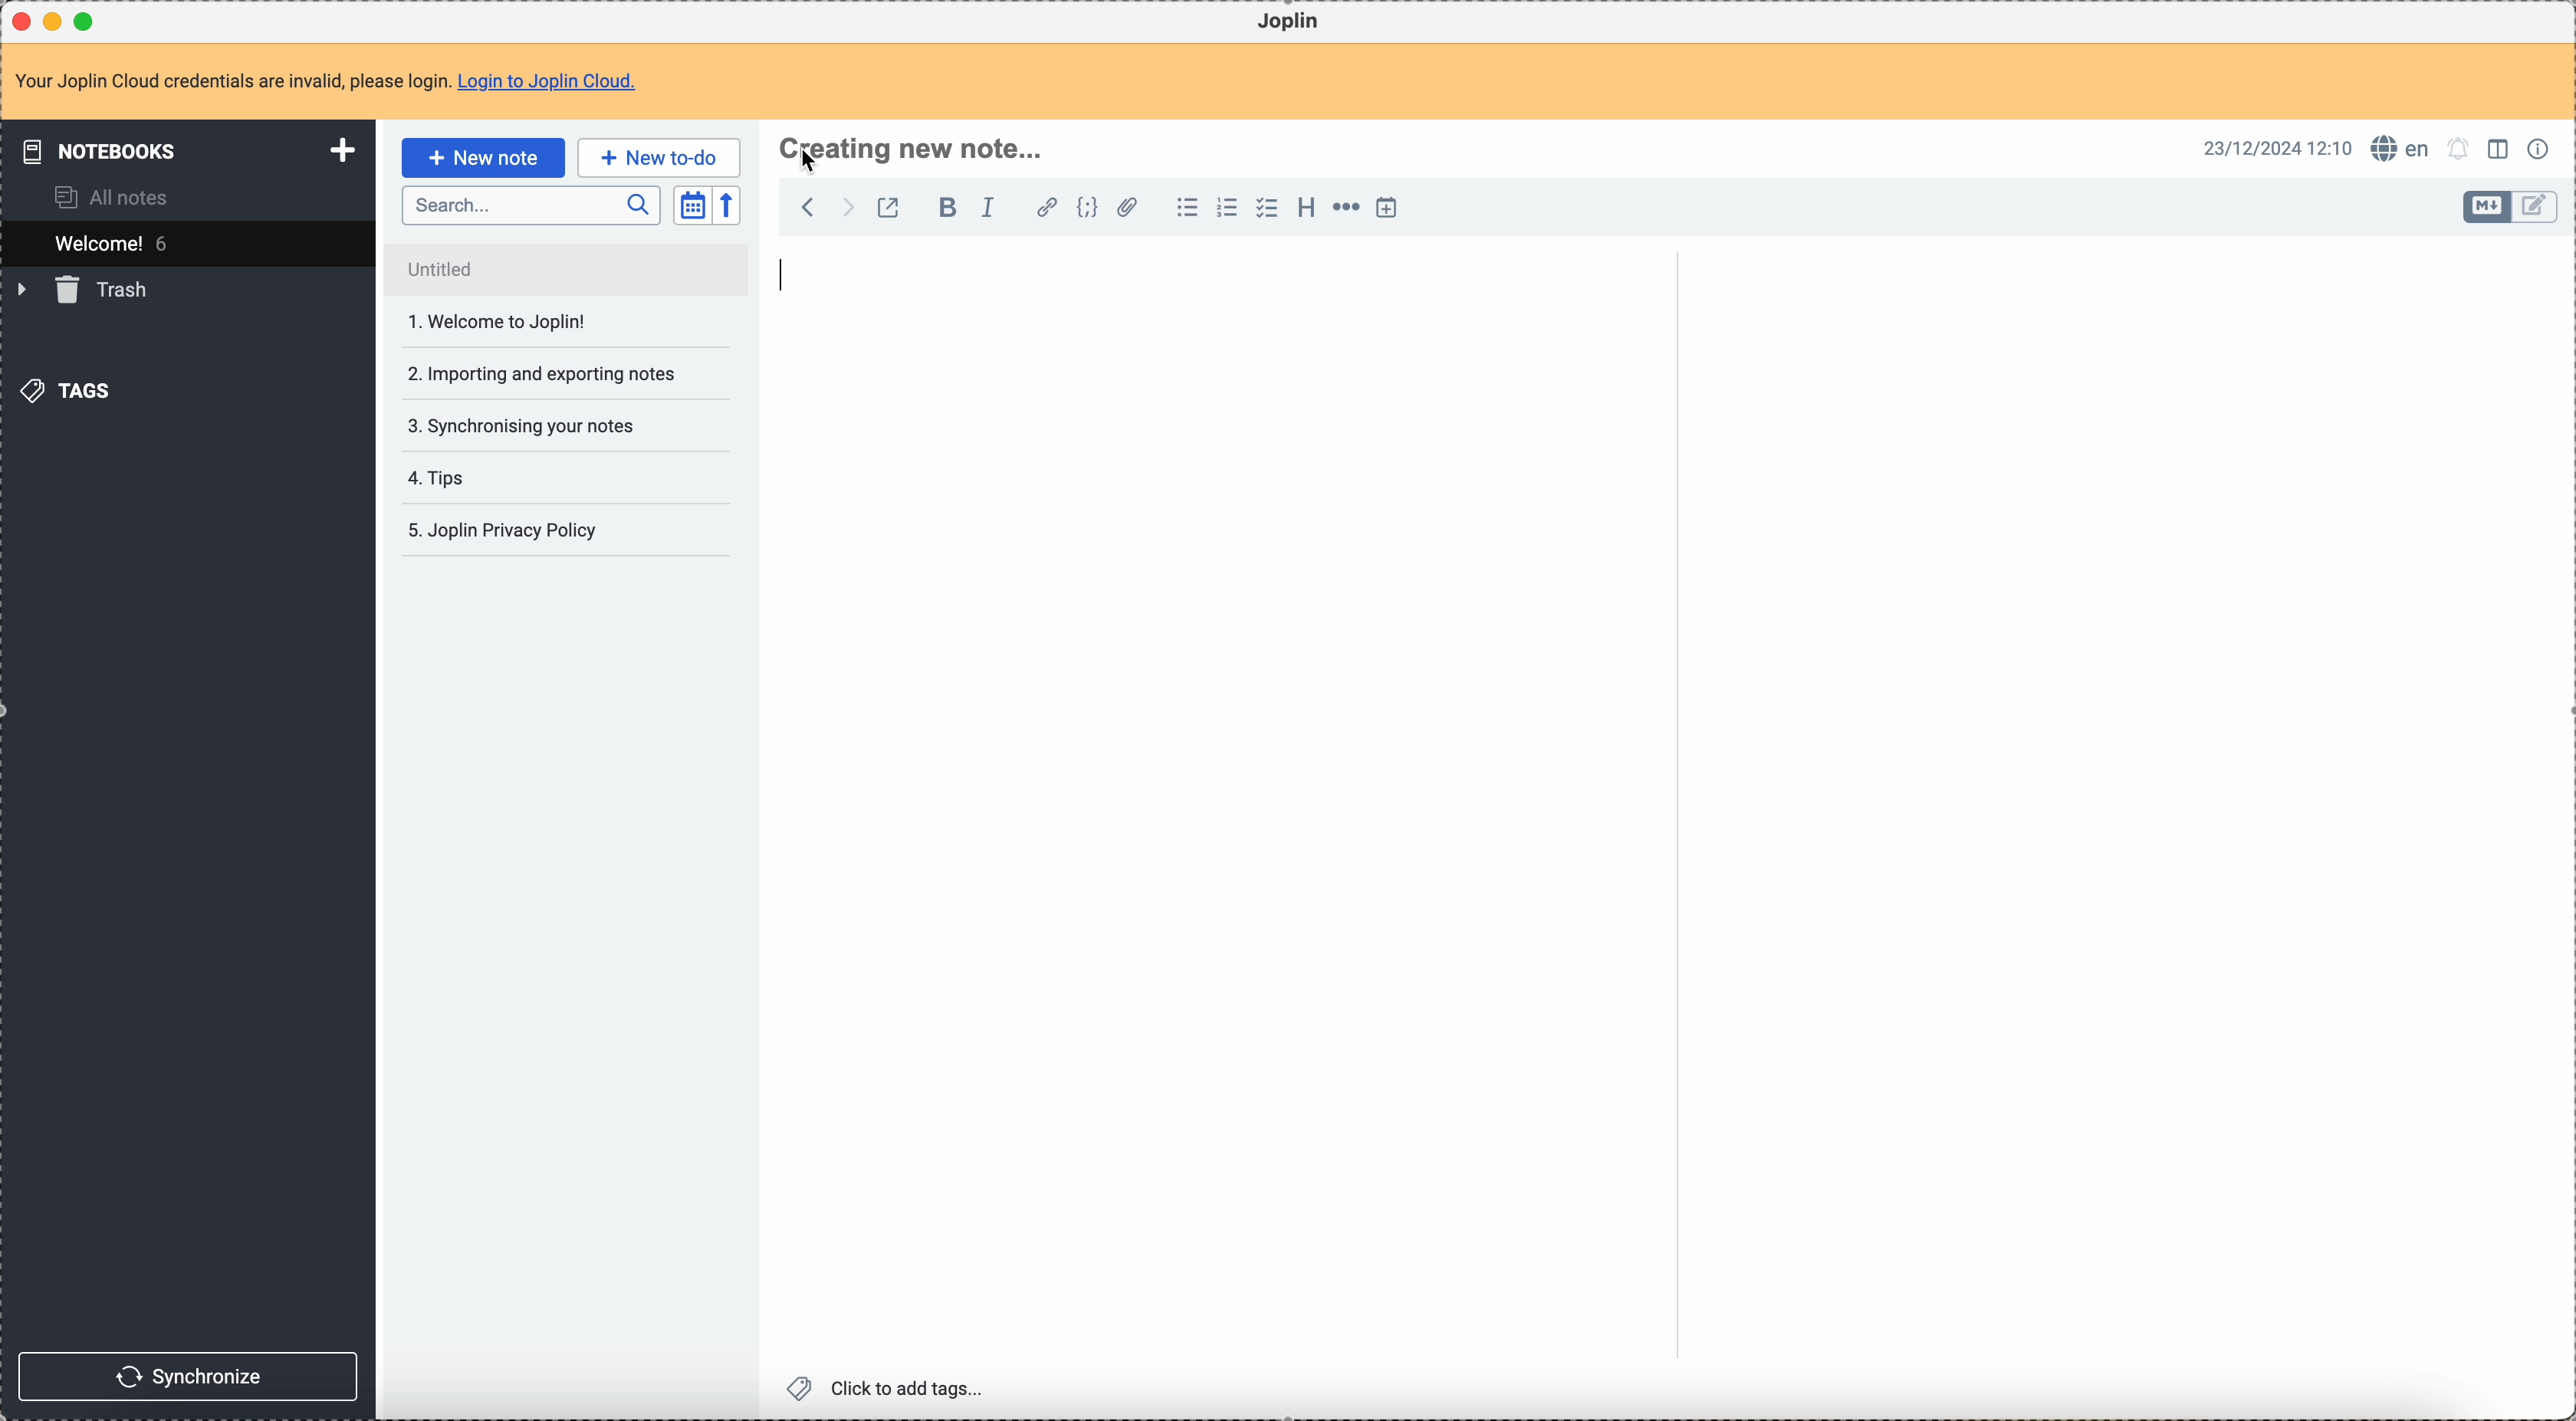  Describe the element at coordinates (1306, 208) in the screenshot. I see `heading` at that location.